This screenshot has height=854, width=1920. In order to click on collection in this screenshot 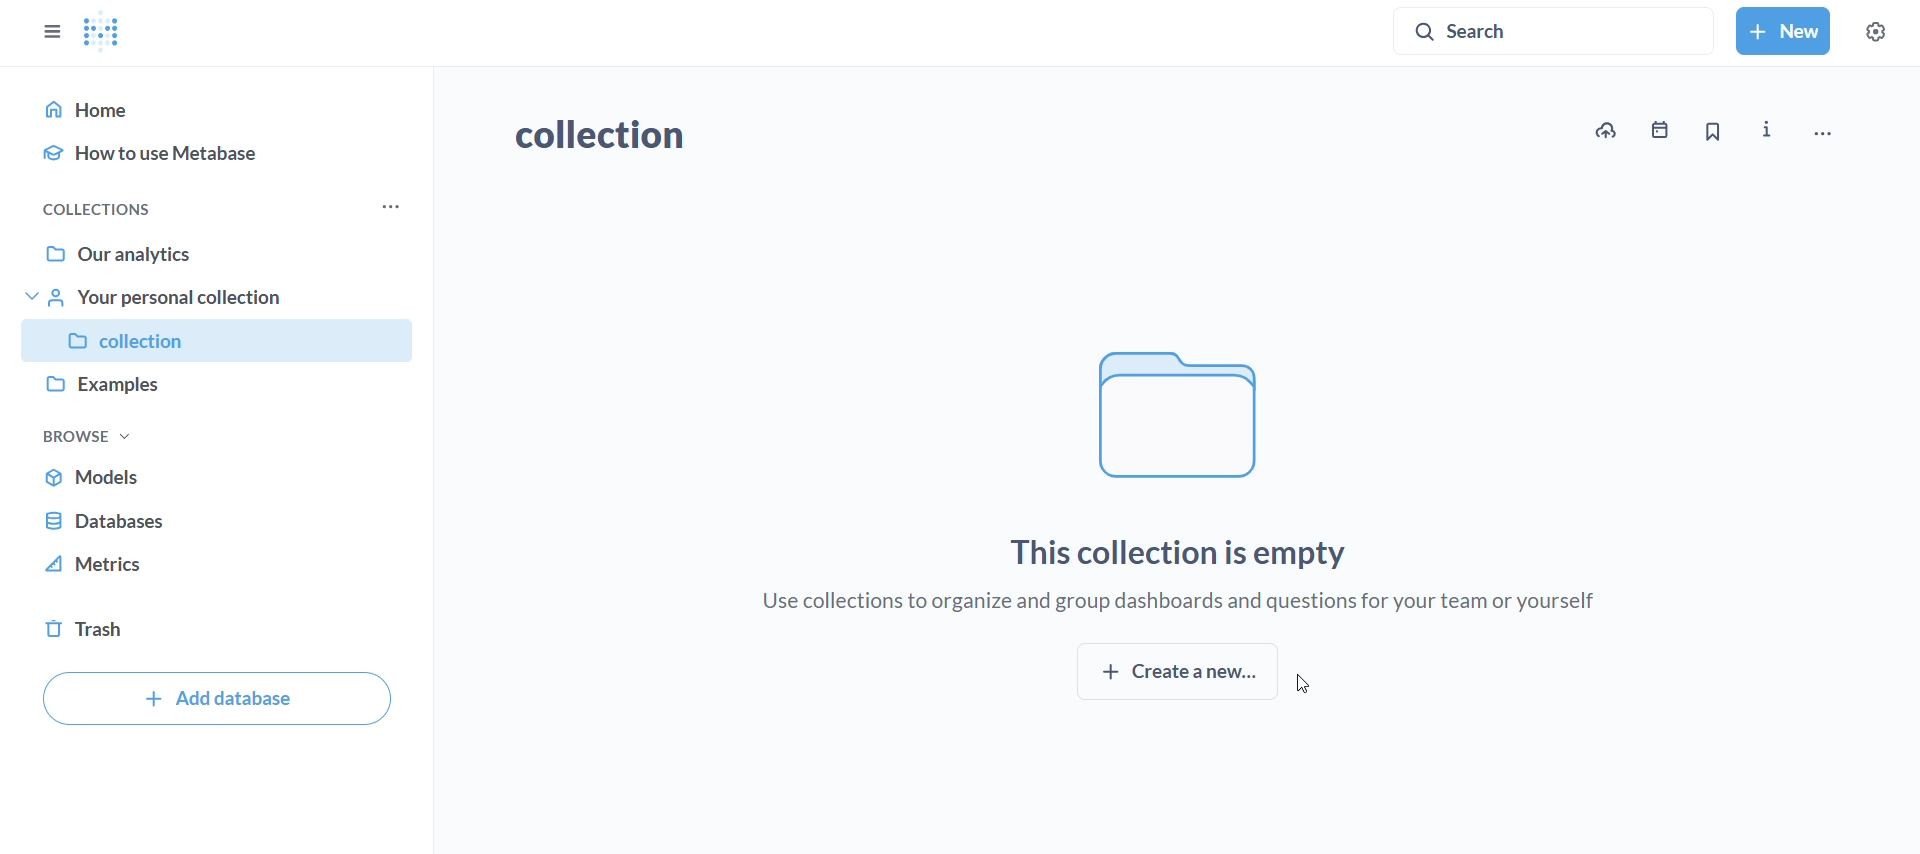, I will do `click(604, 136)`.